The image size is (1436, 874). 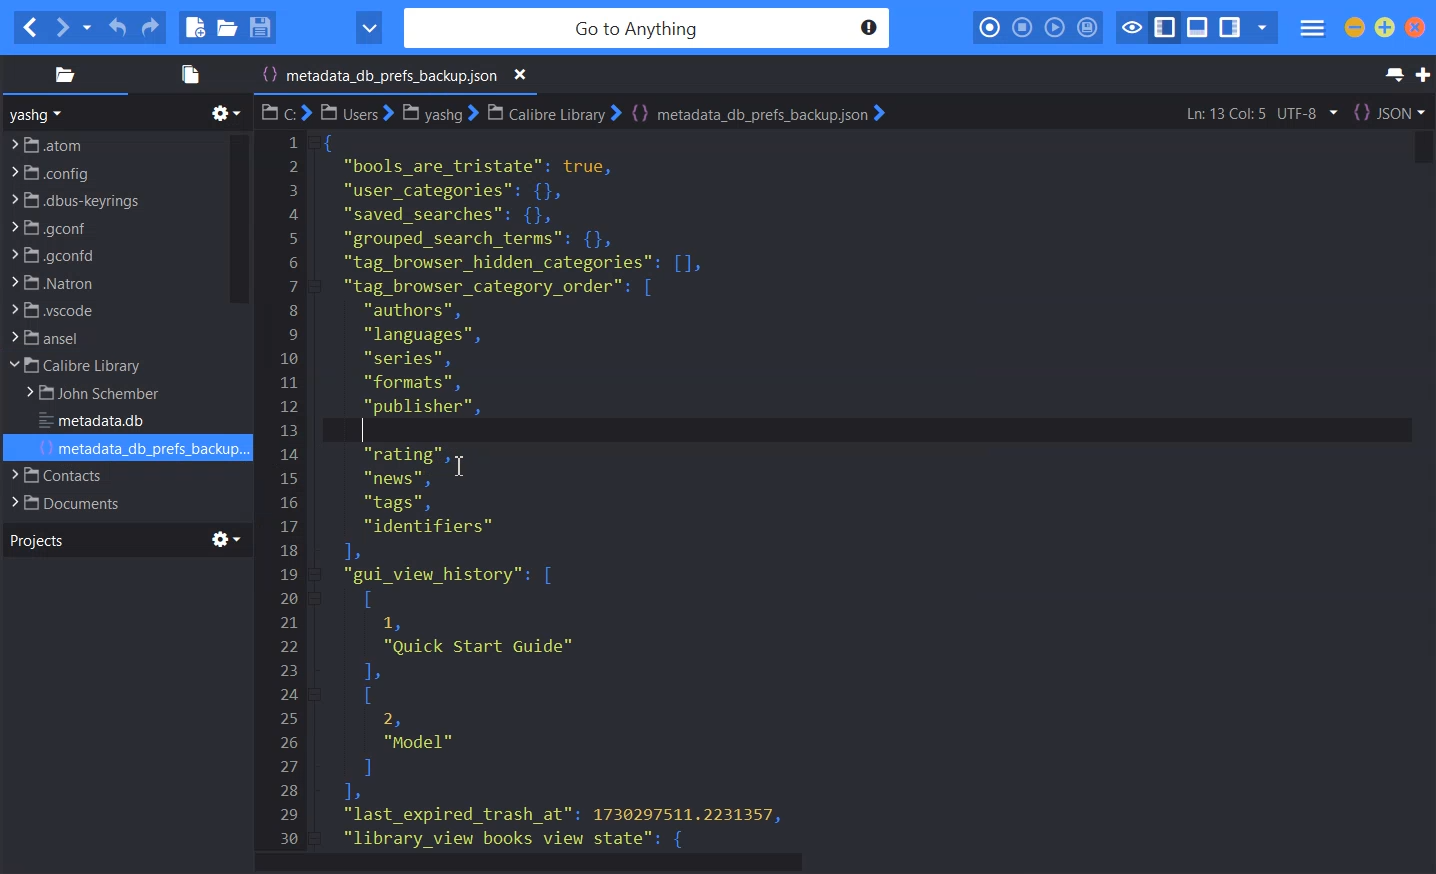 I want to click on Places, so click(x=64, y=74).